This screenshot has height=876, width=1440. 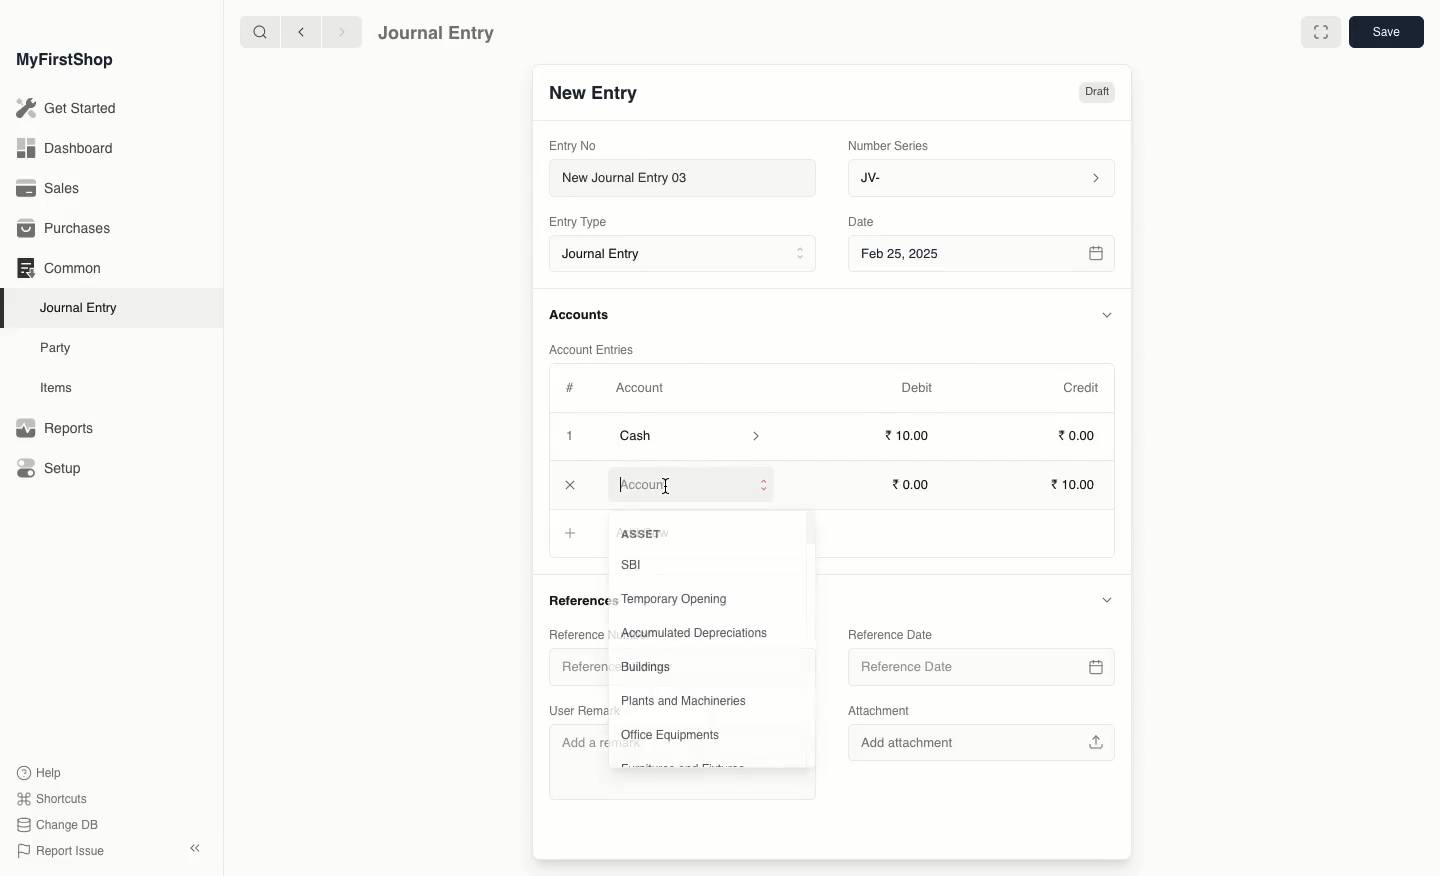 I want to click on Reference Date, so click(x=889, y=633).